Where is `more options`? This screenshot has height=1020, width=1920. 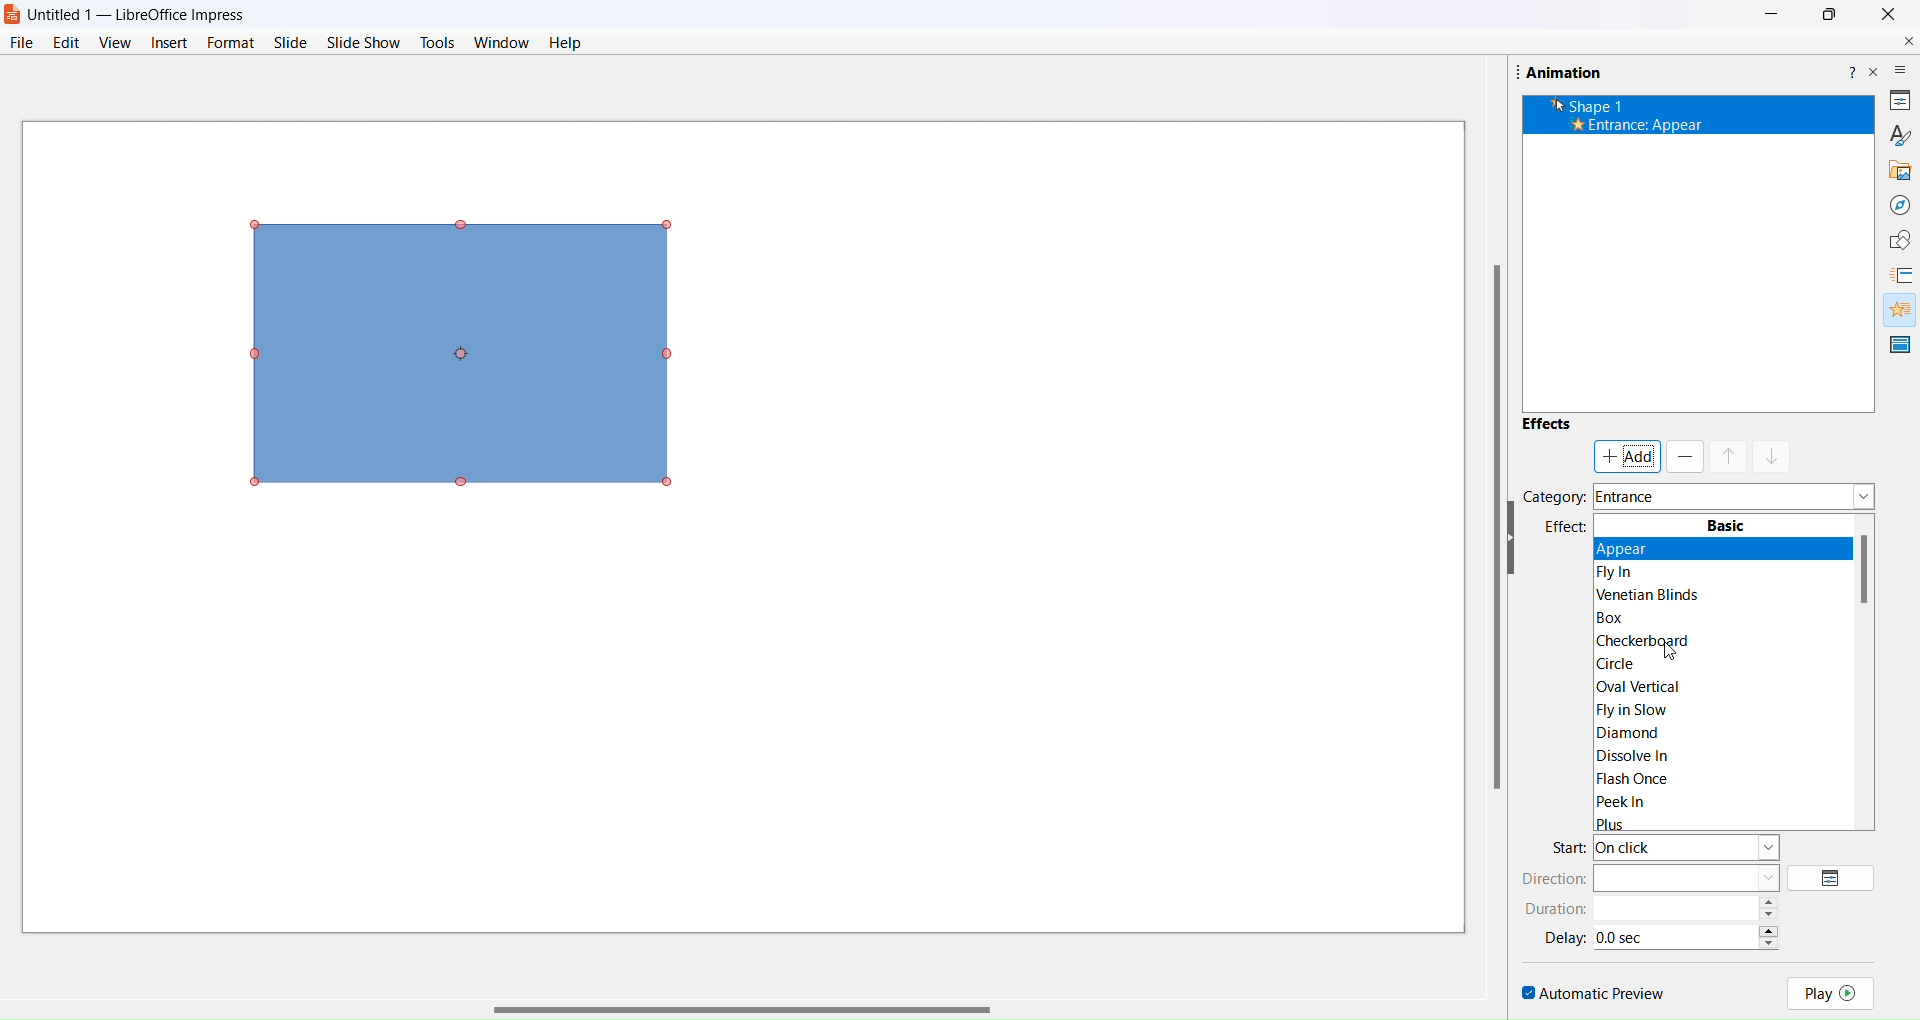
more options is located at coordinates (1901, 70).